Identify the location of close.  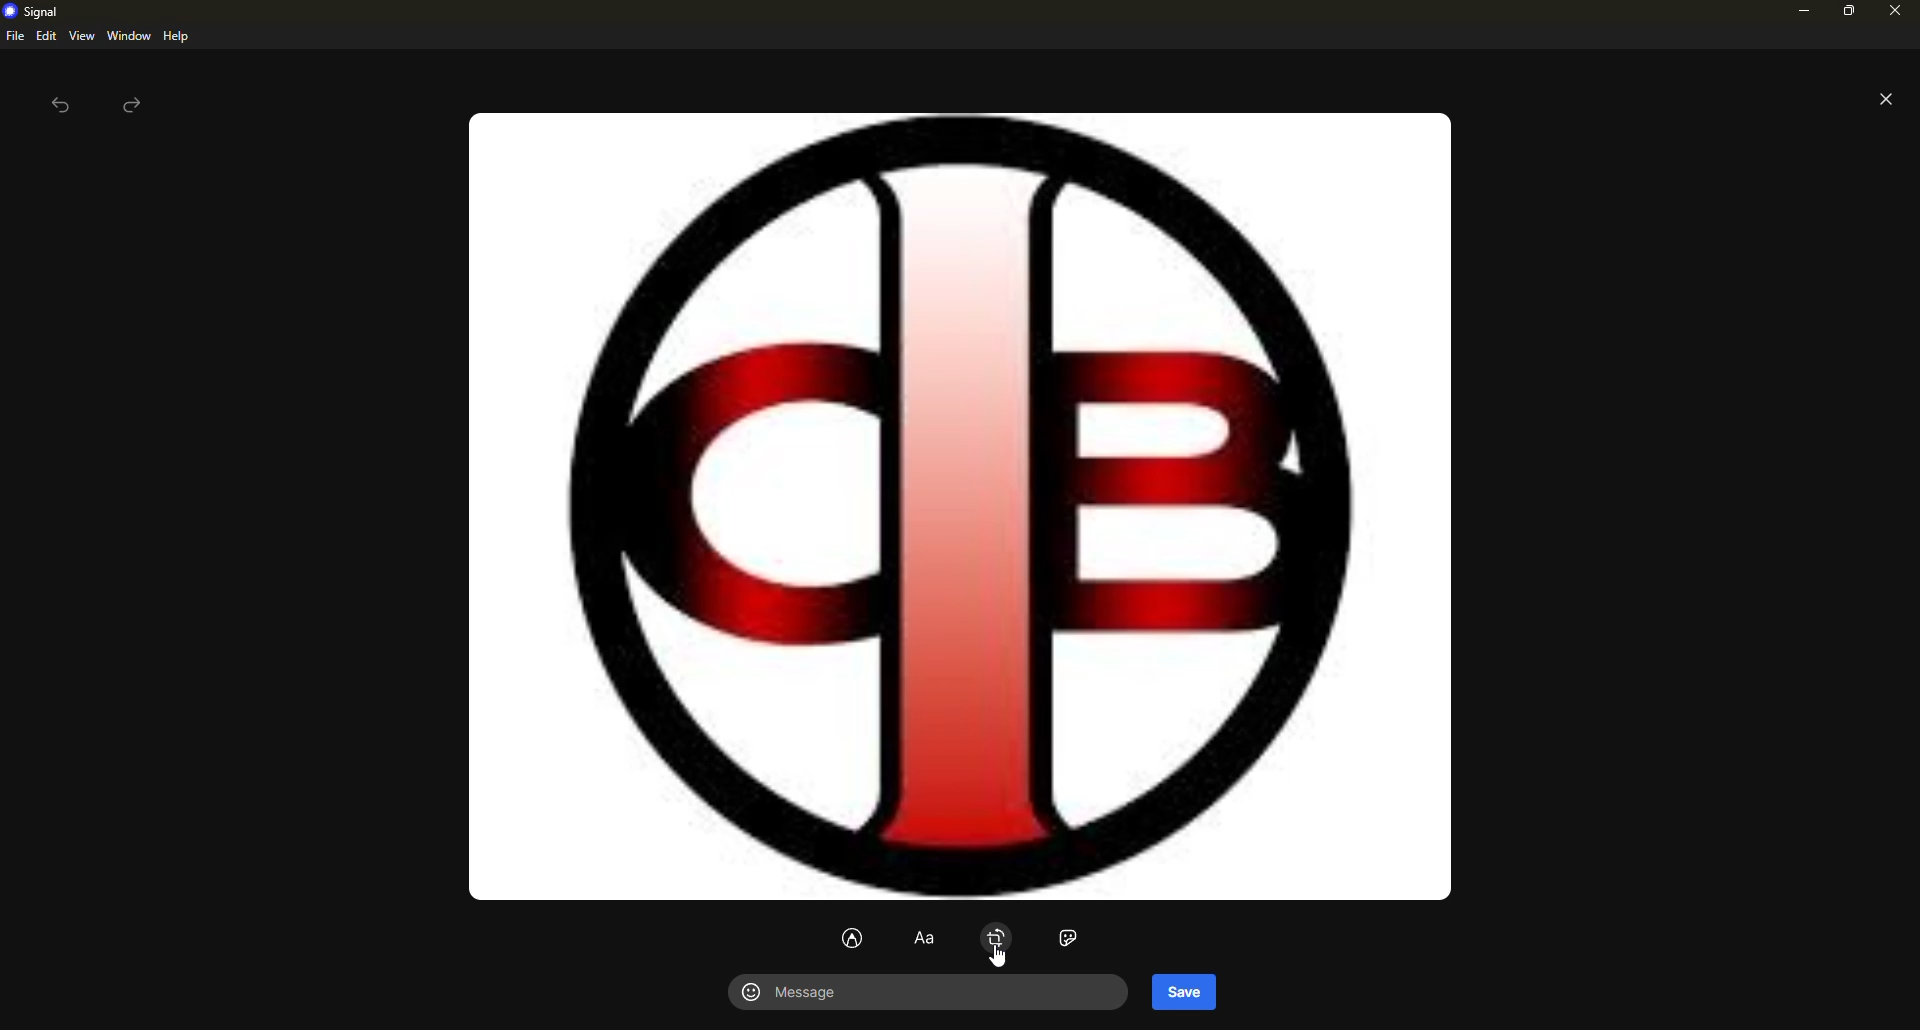
(1885, 98).